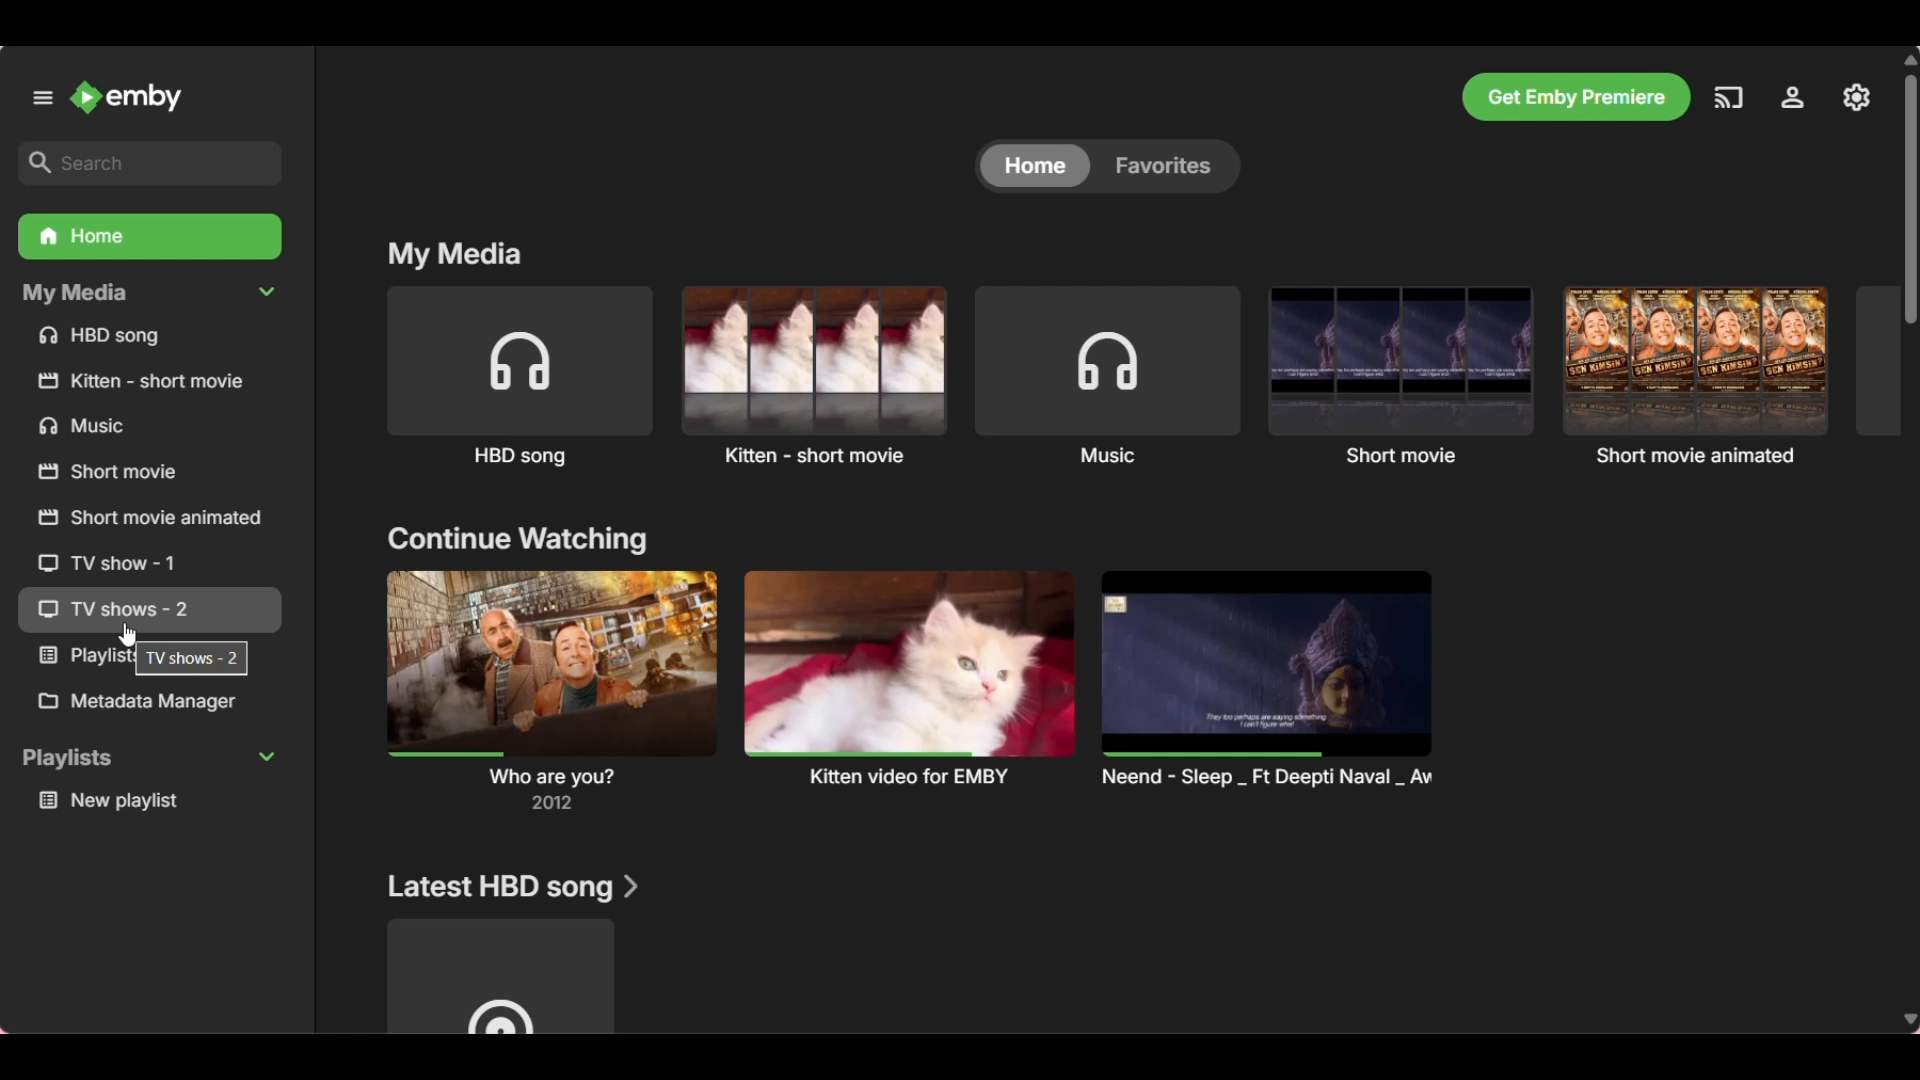  Describe the element at coordinates (520, 376) in the screenshot. I see `HBD song` at that location.